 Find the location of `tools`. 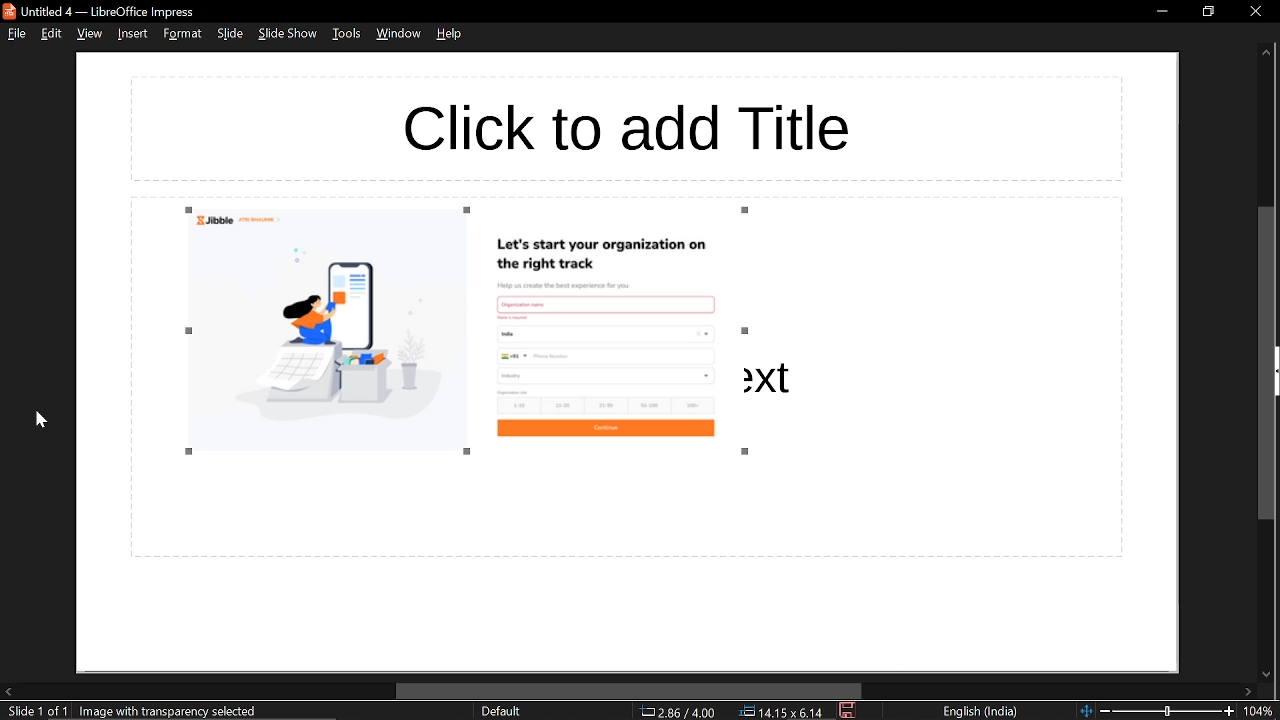

tools is located at coordinates (346, 33).